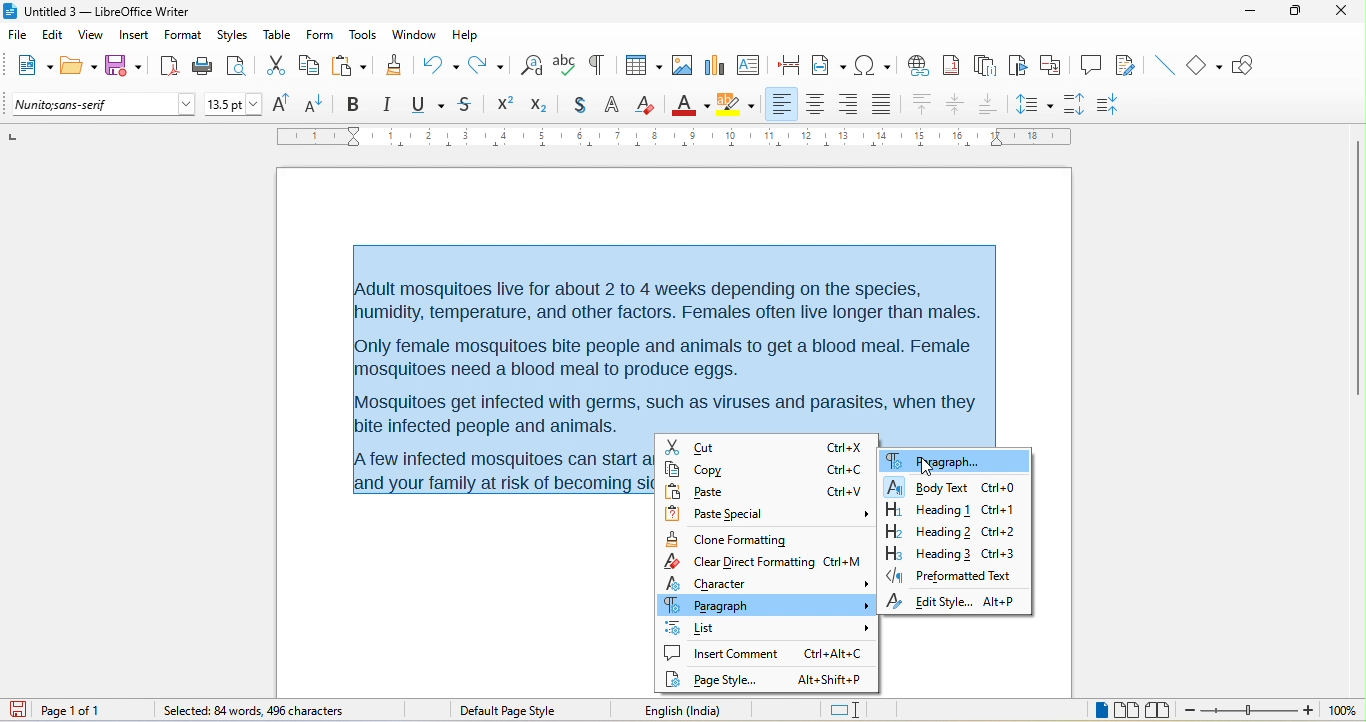 This screenshot has height=722, width=1366. What do you see at coordinates (771, 515) in the screenshot?
I see `paste special` at bounding box center [771, 515].